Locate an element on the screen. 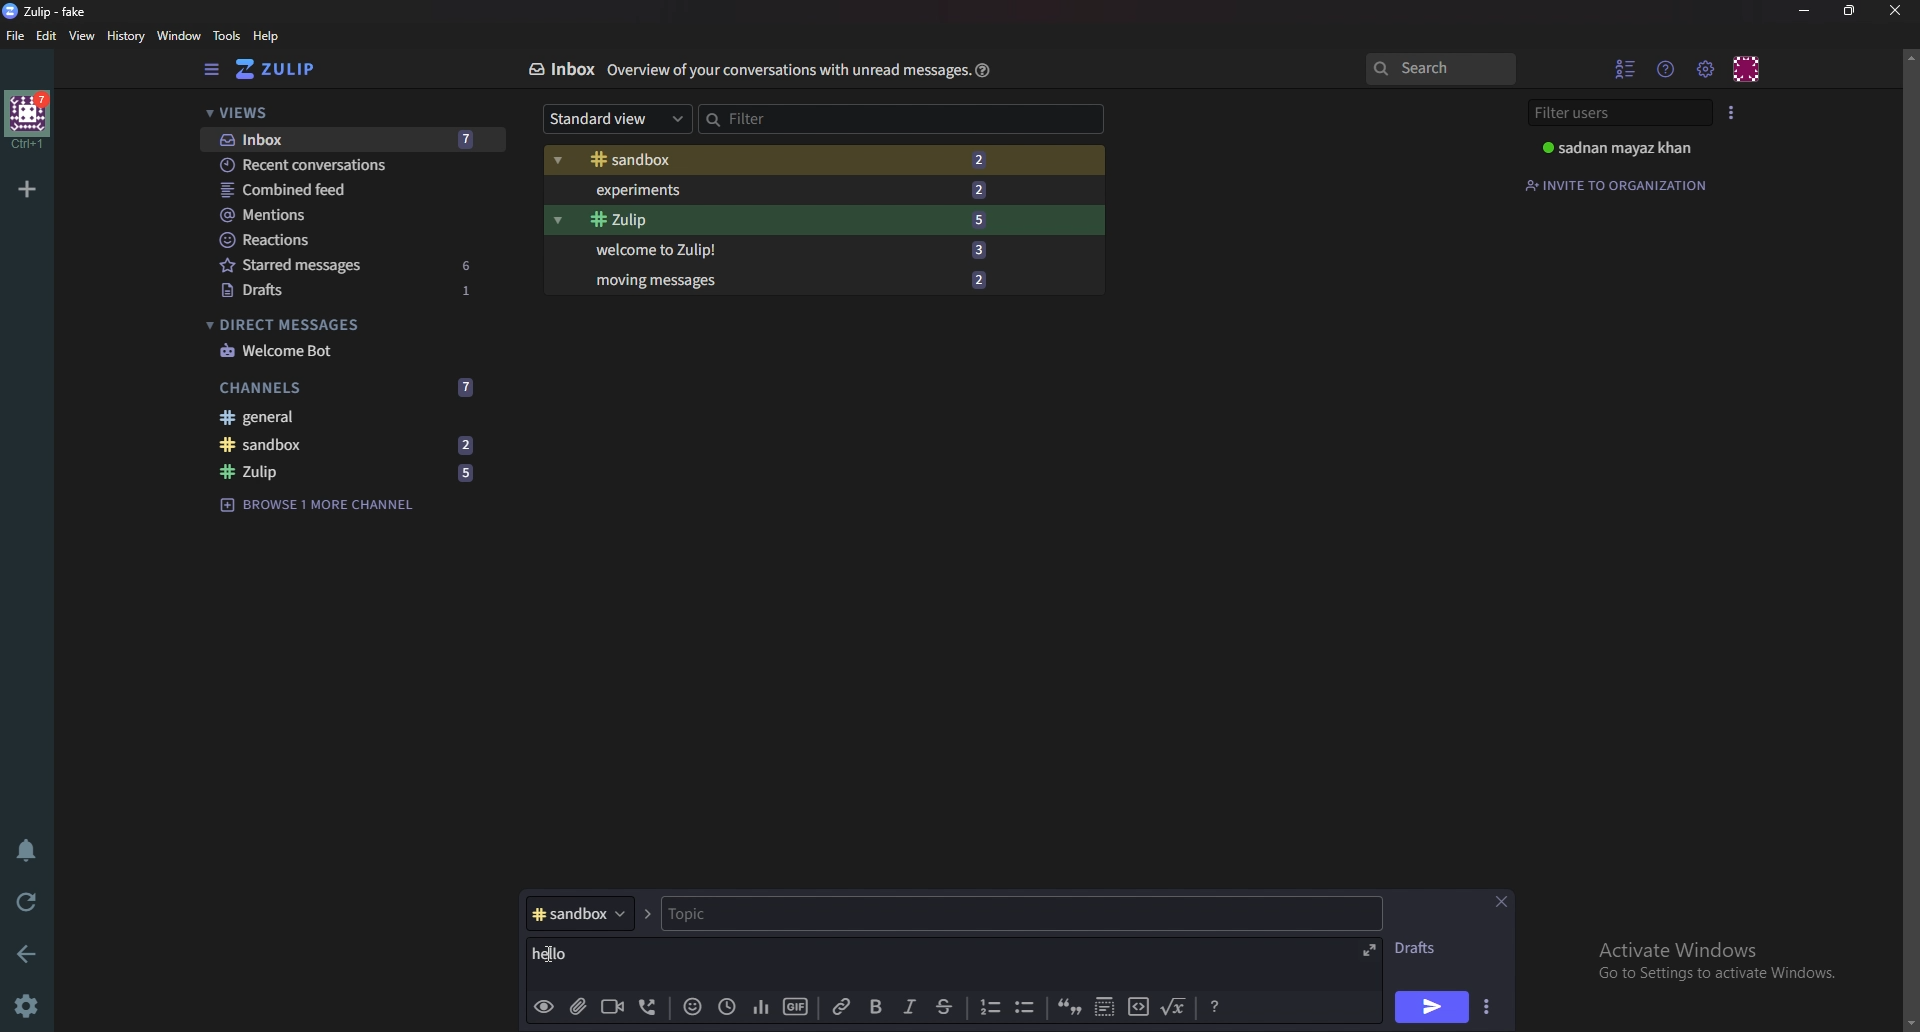  quote is located at coordinates (1072, 1006).